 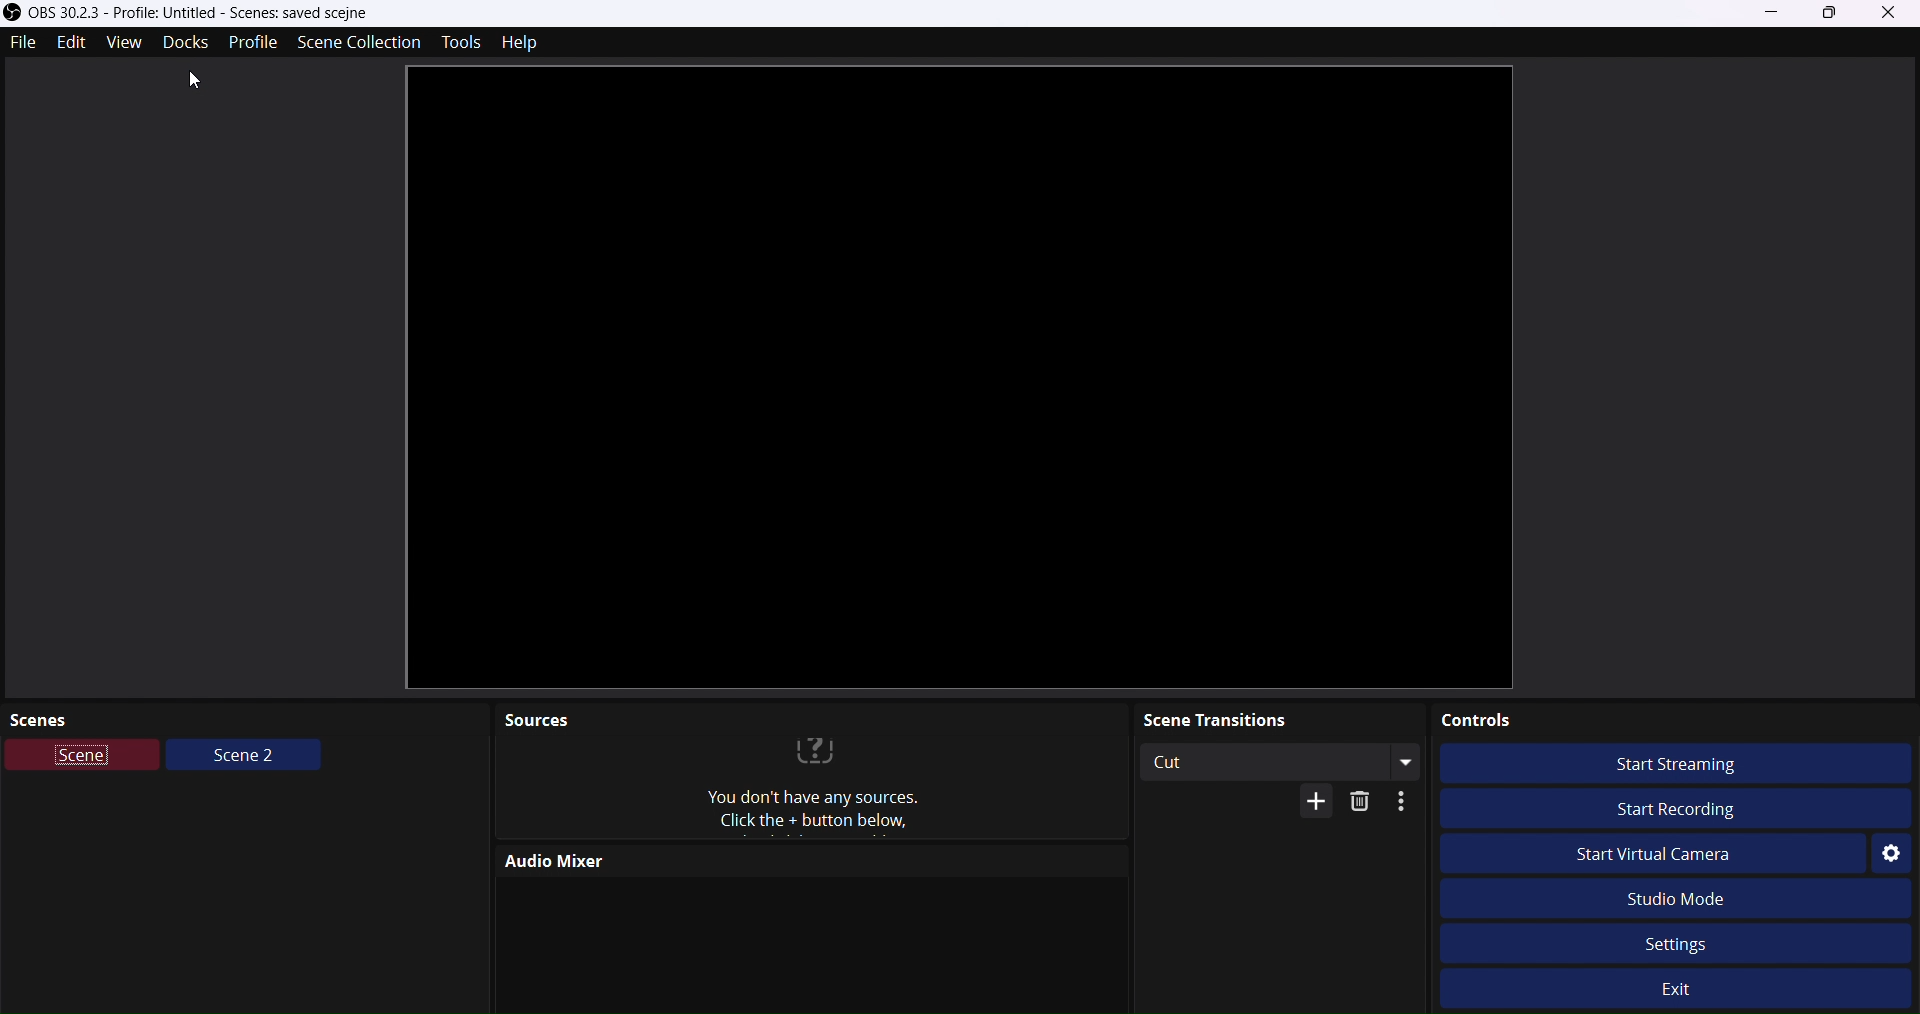 I want to click on Start virtual camera, so click(x=1671, y=855).